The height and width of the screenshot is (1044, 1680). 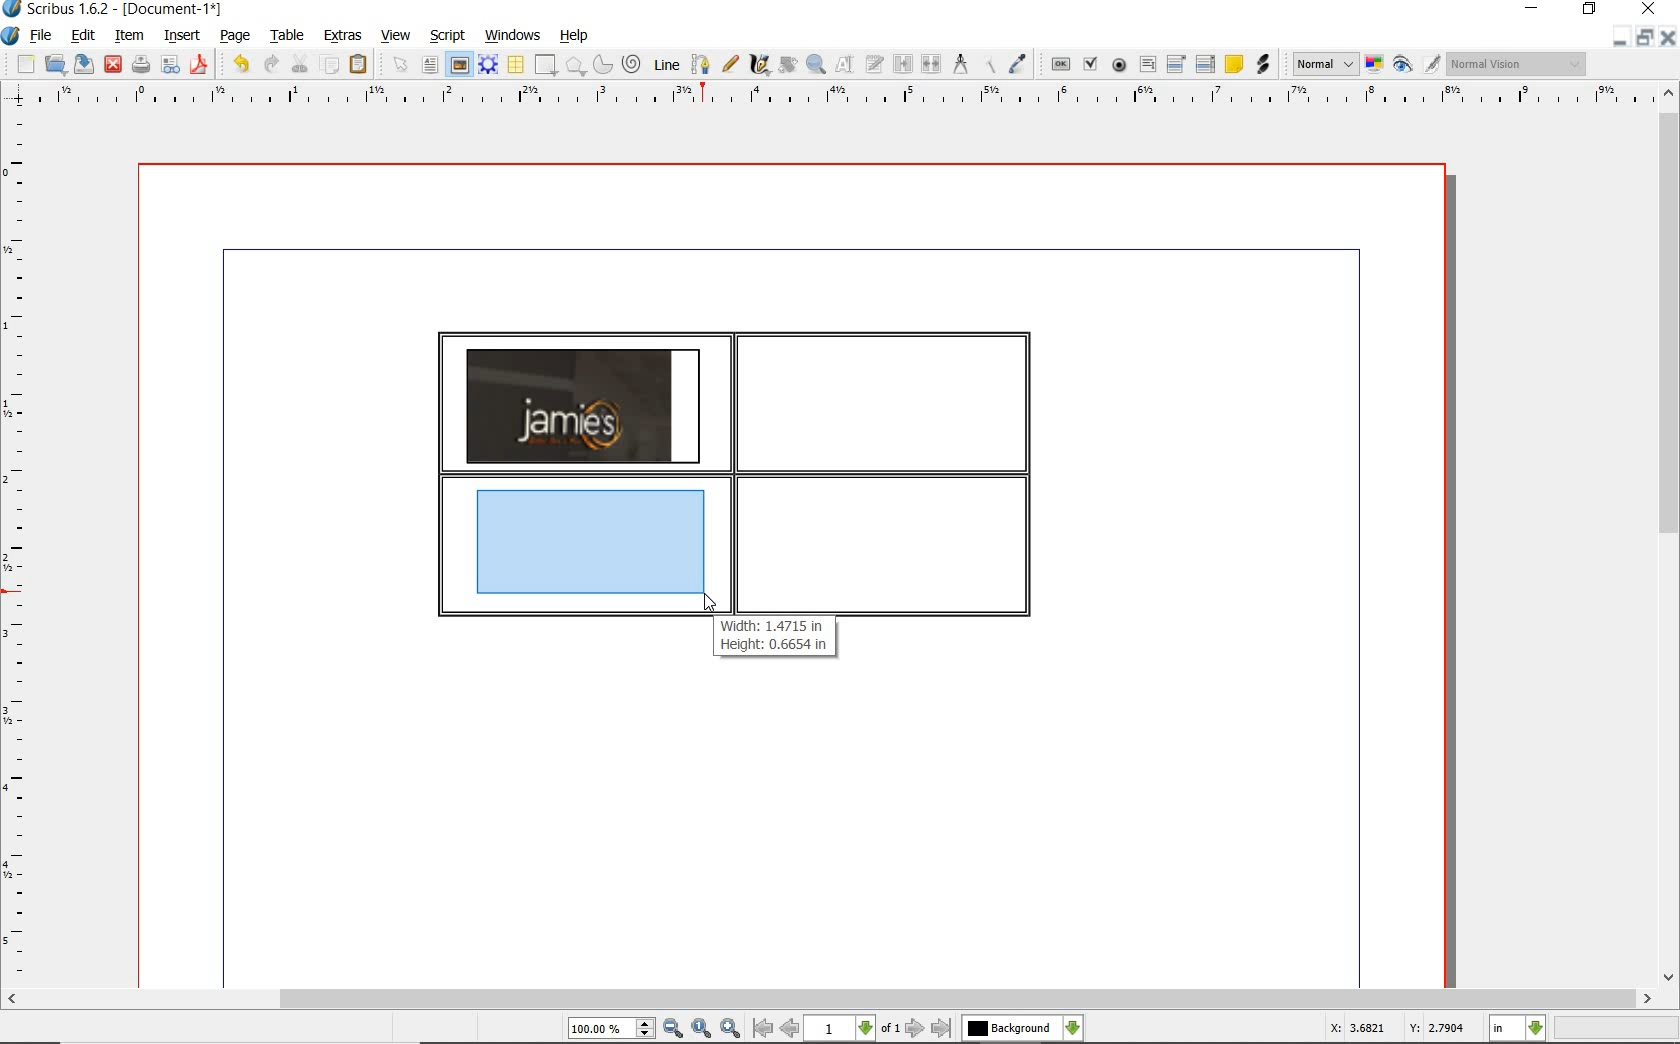 I want to click on ruler, so click(x=19, y=547).